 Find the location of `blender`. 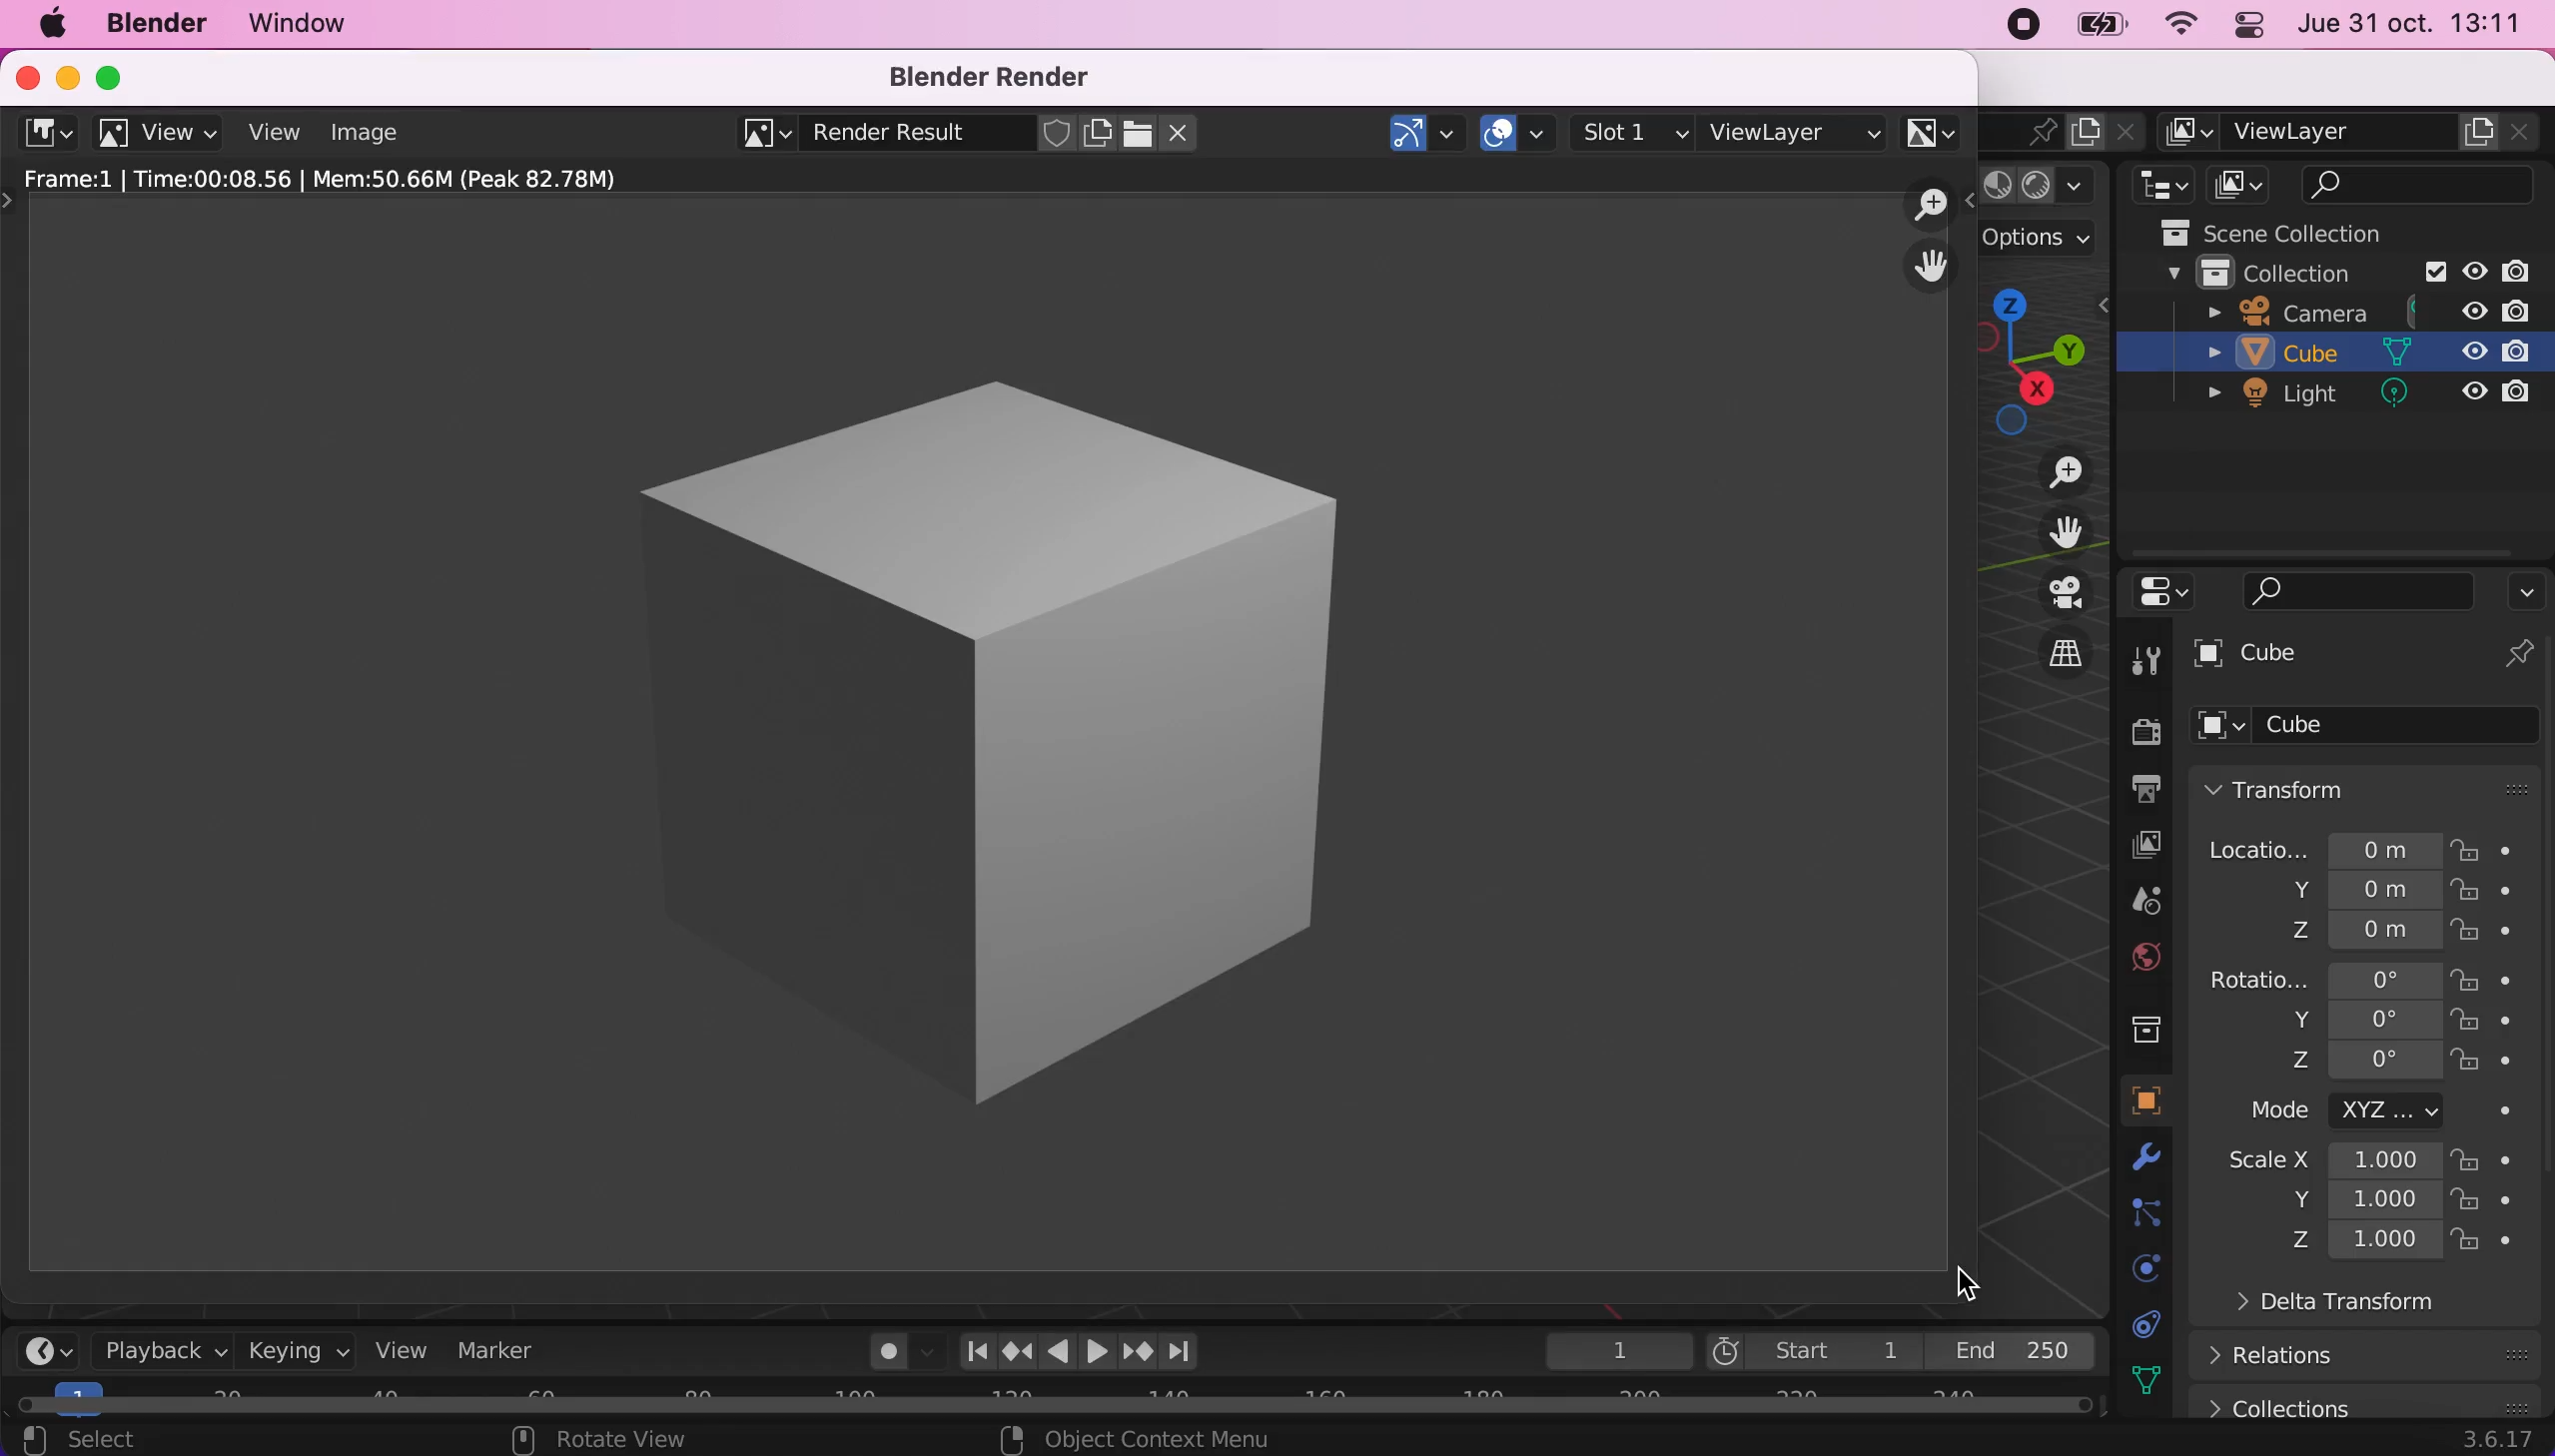

blender is located at coordinates (45, 131).